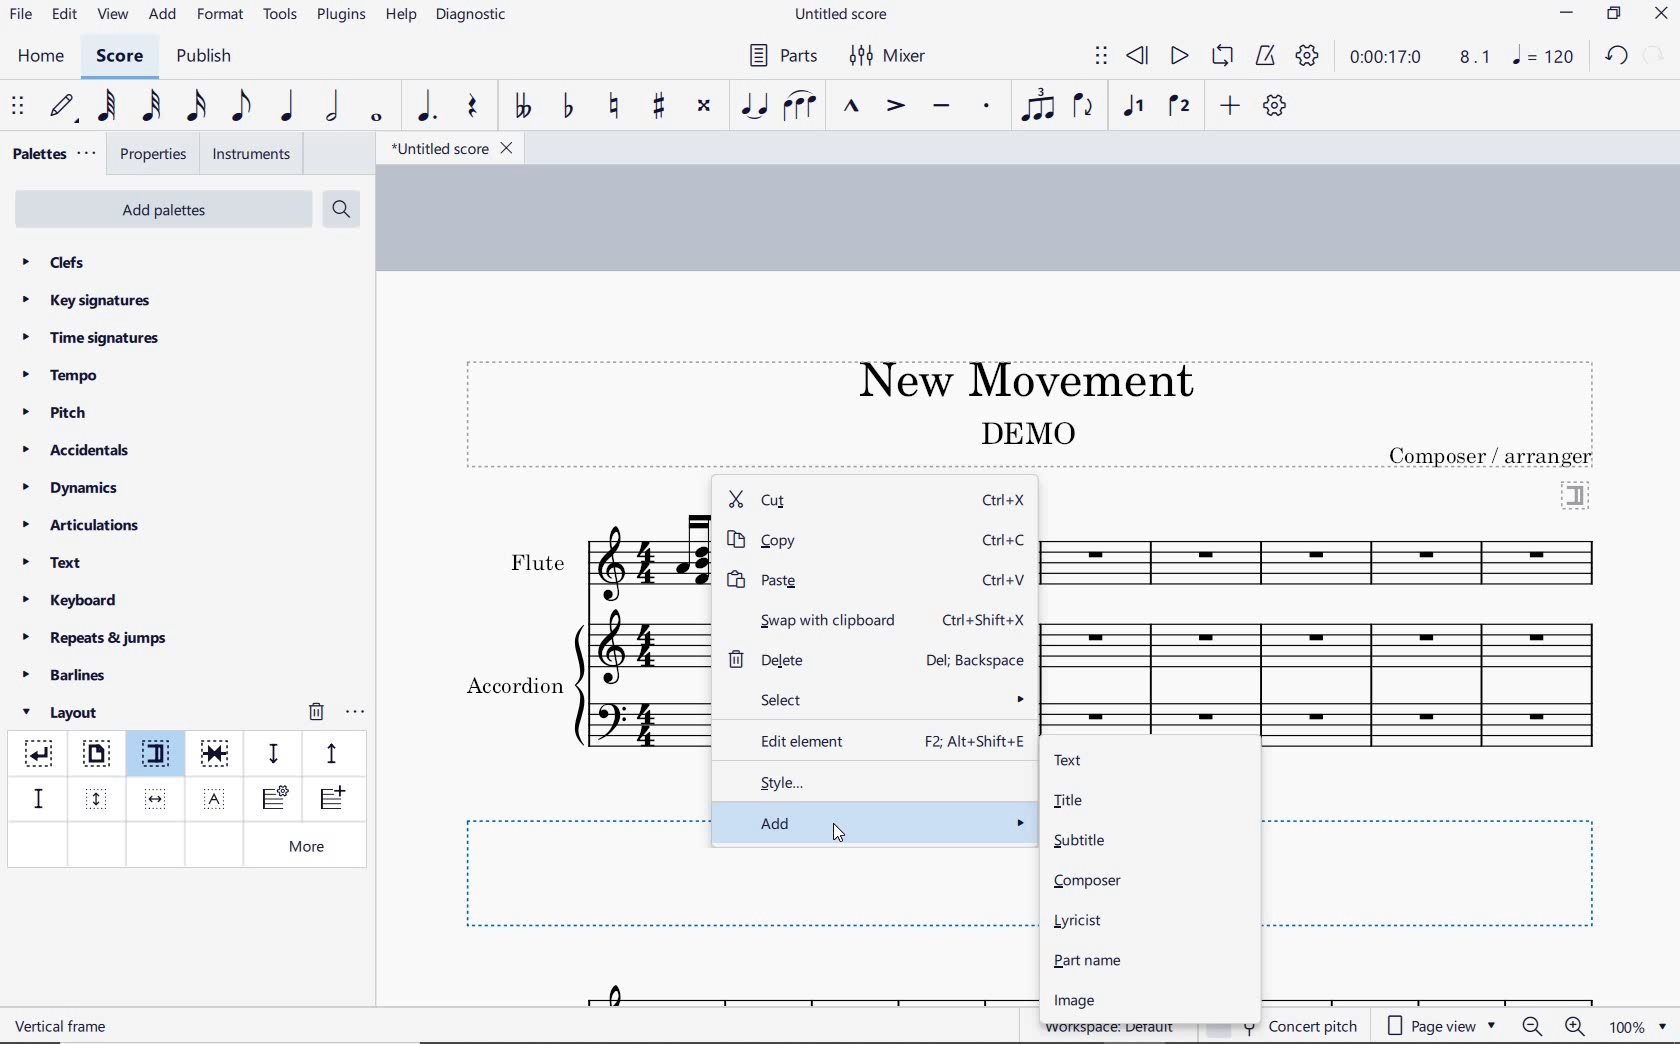 This screenshot has height=1044, width=1680. I want to click on insert one measure before selection, so click(329, 801).